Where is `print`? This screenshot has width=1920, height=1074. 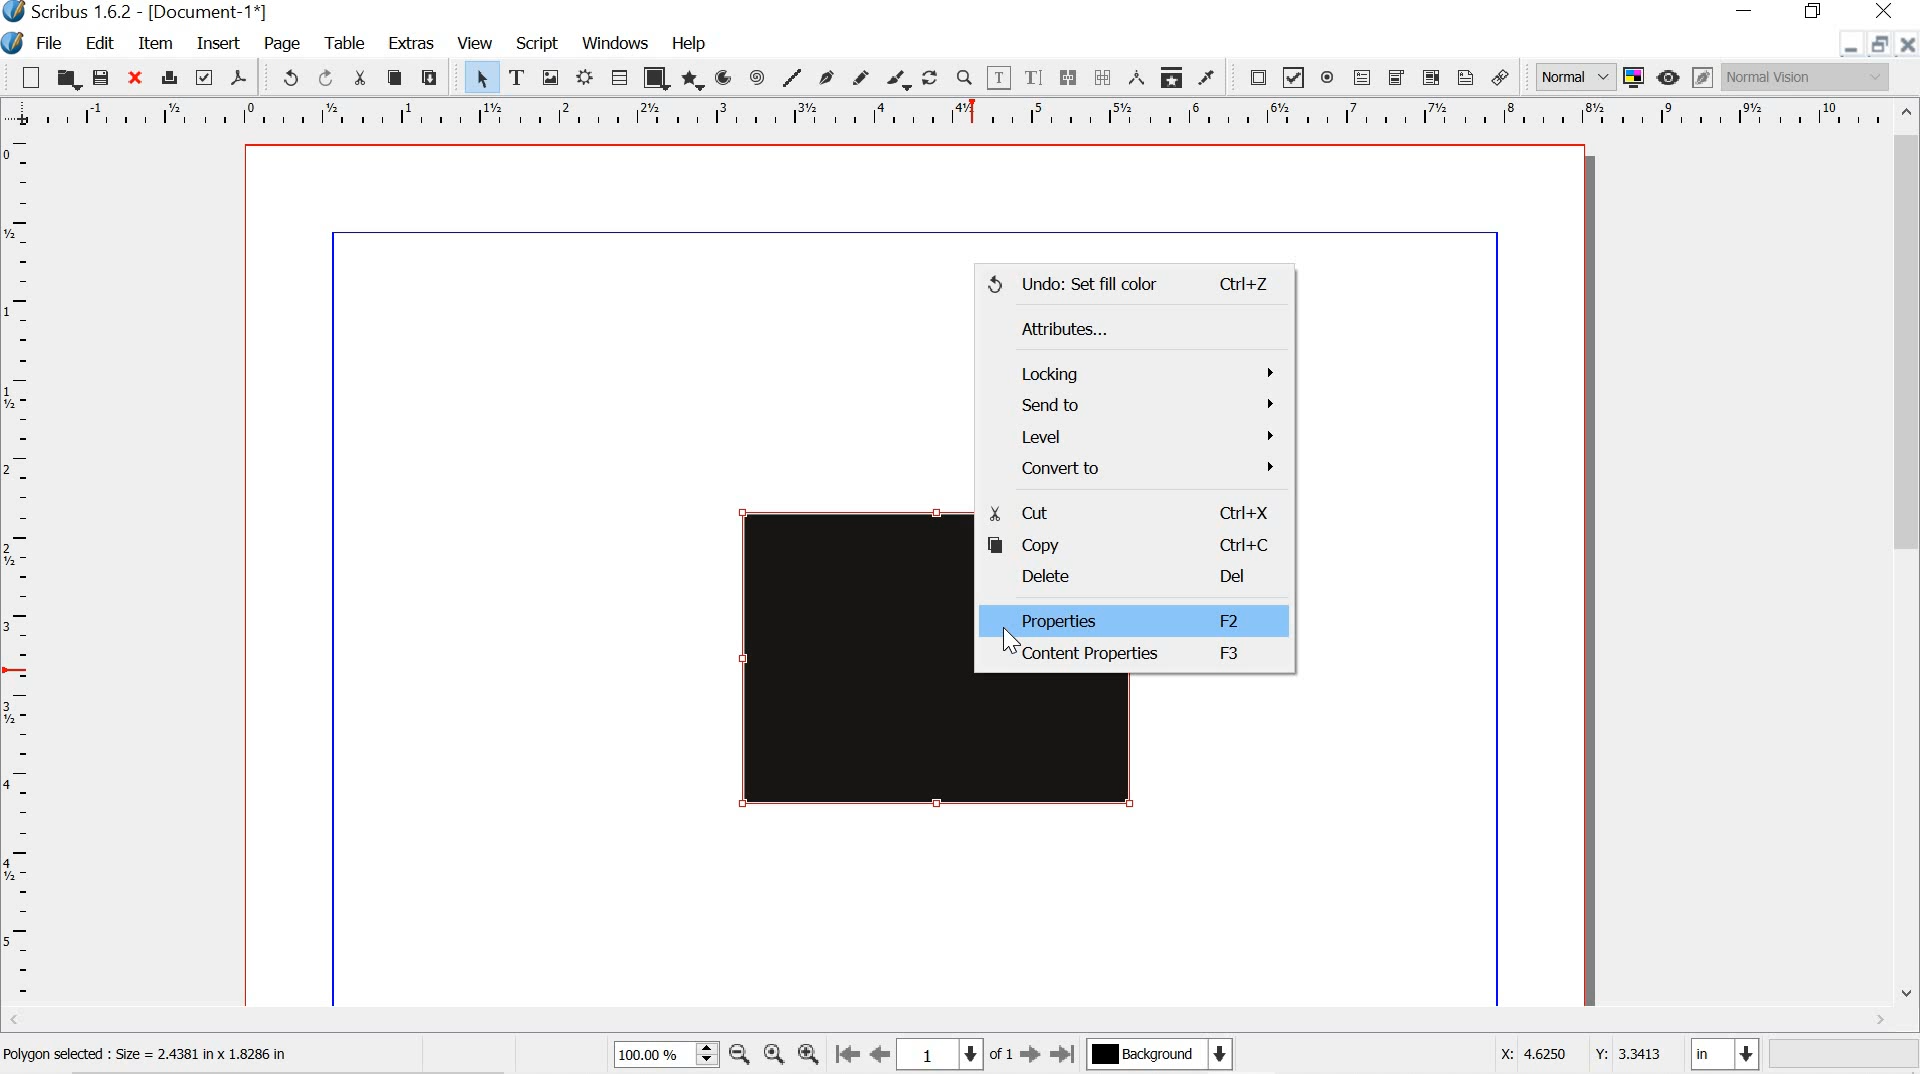
print is located at coordinates (168, 76).